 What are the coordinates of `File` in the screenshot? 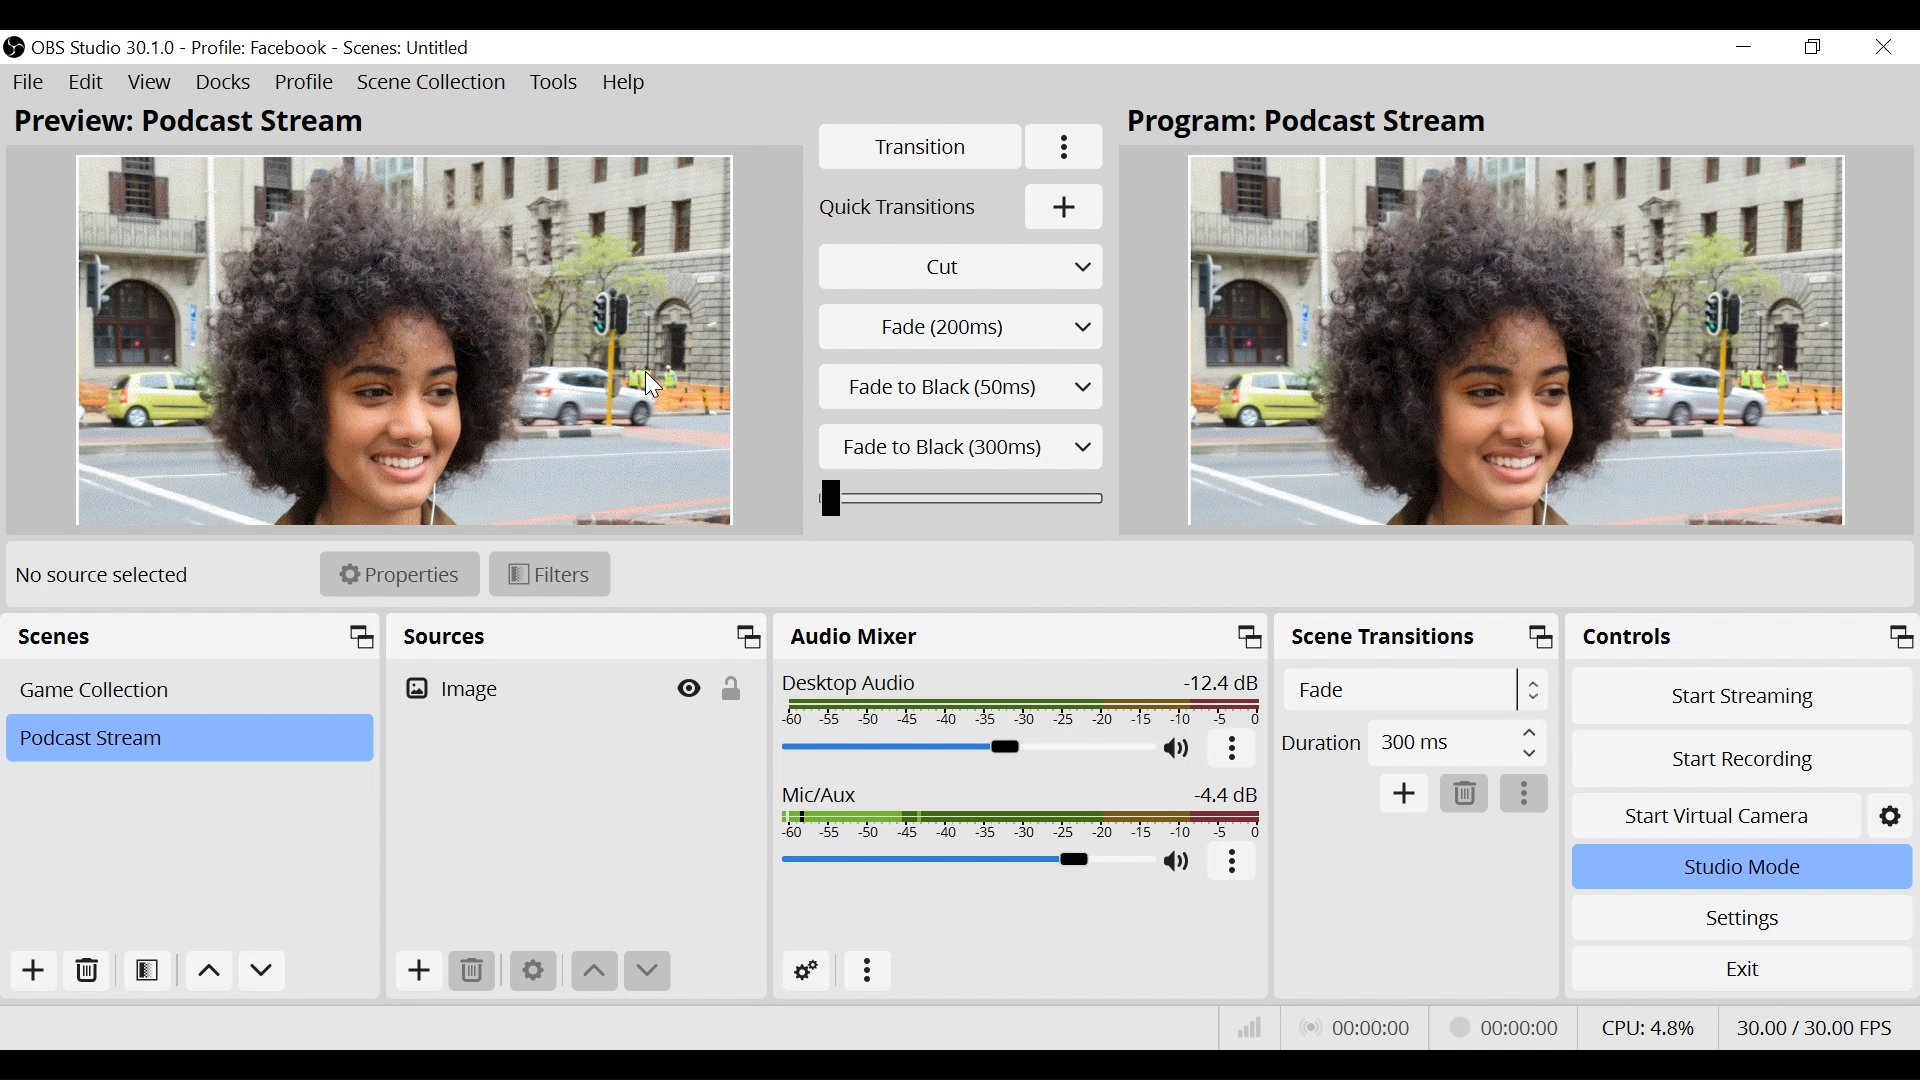 It's located at (29, 83).